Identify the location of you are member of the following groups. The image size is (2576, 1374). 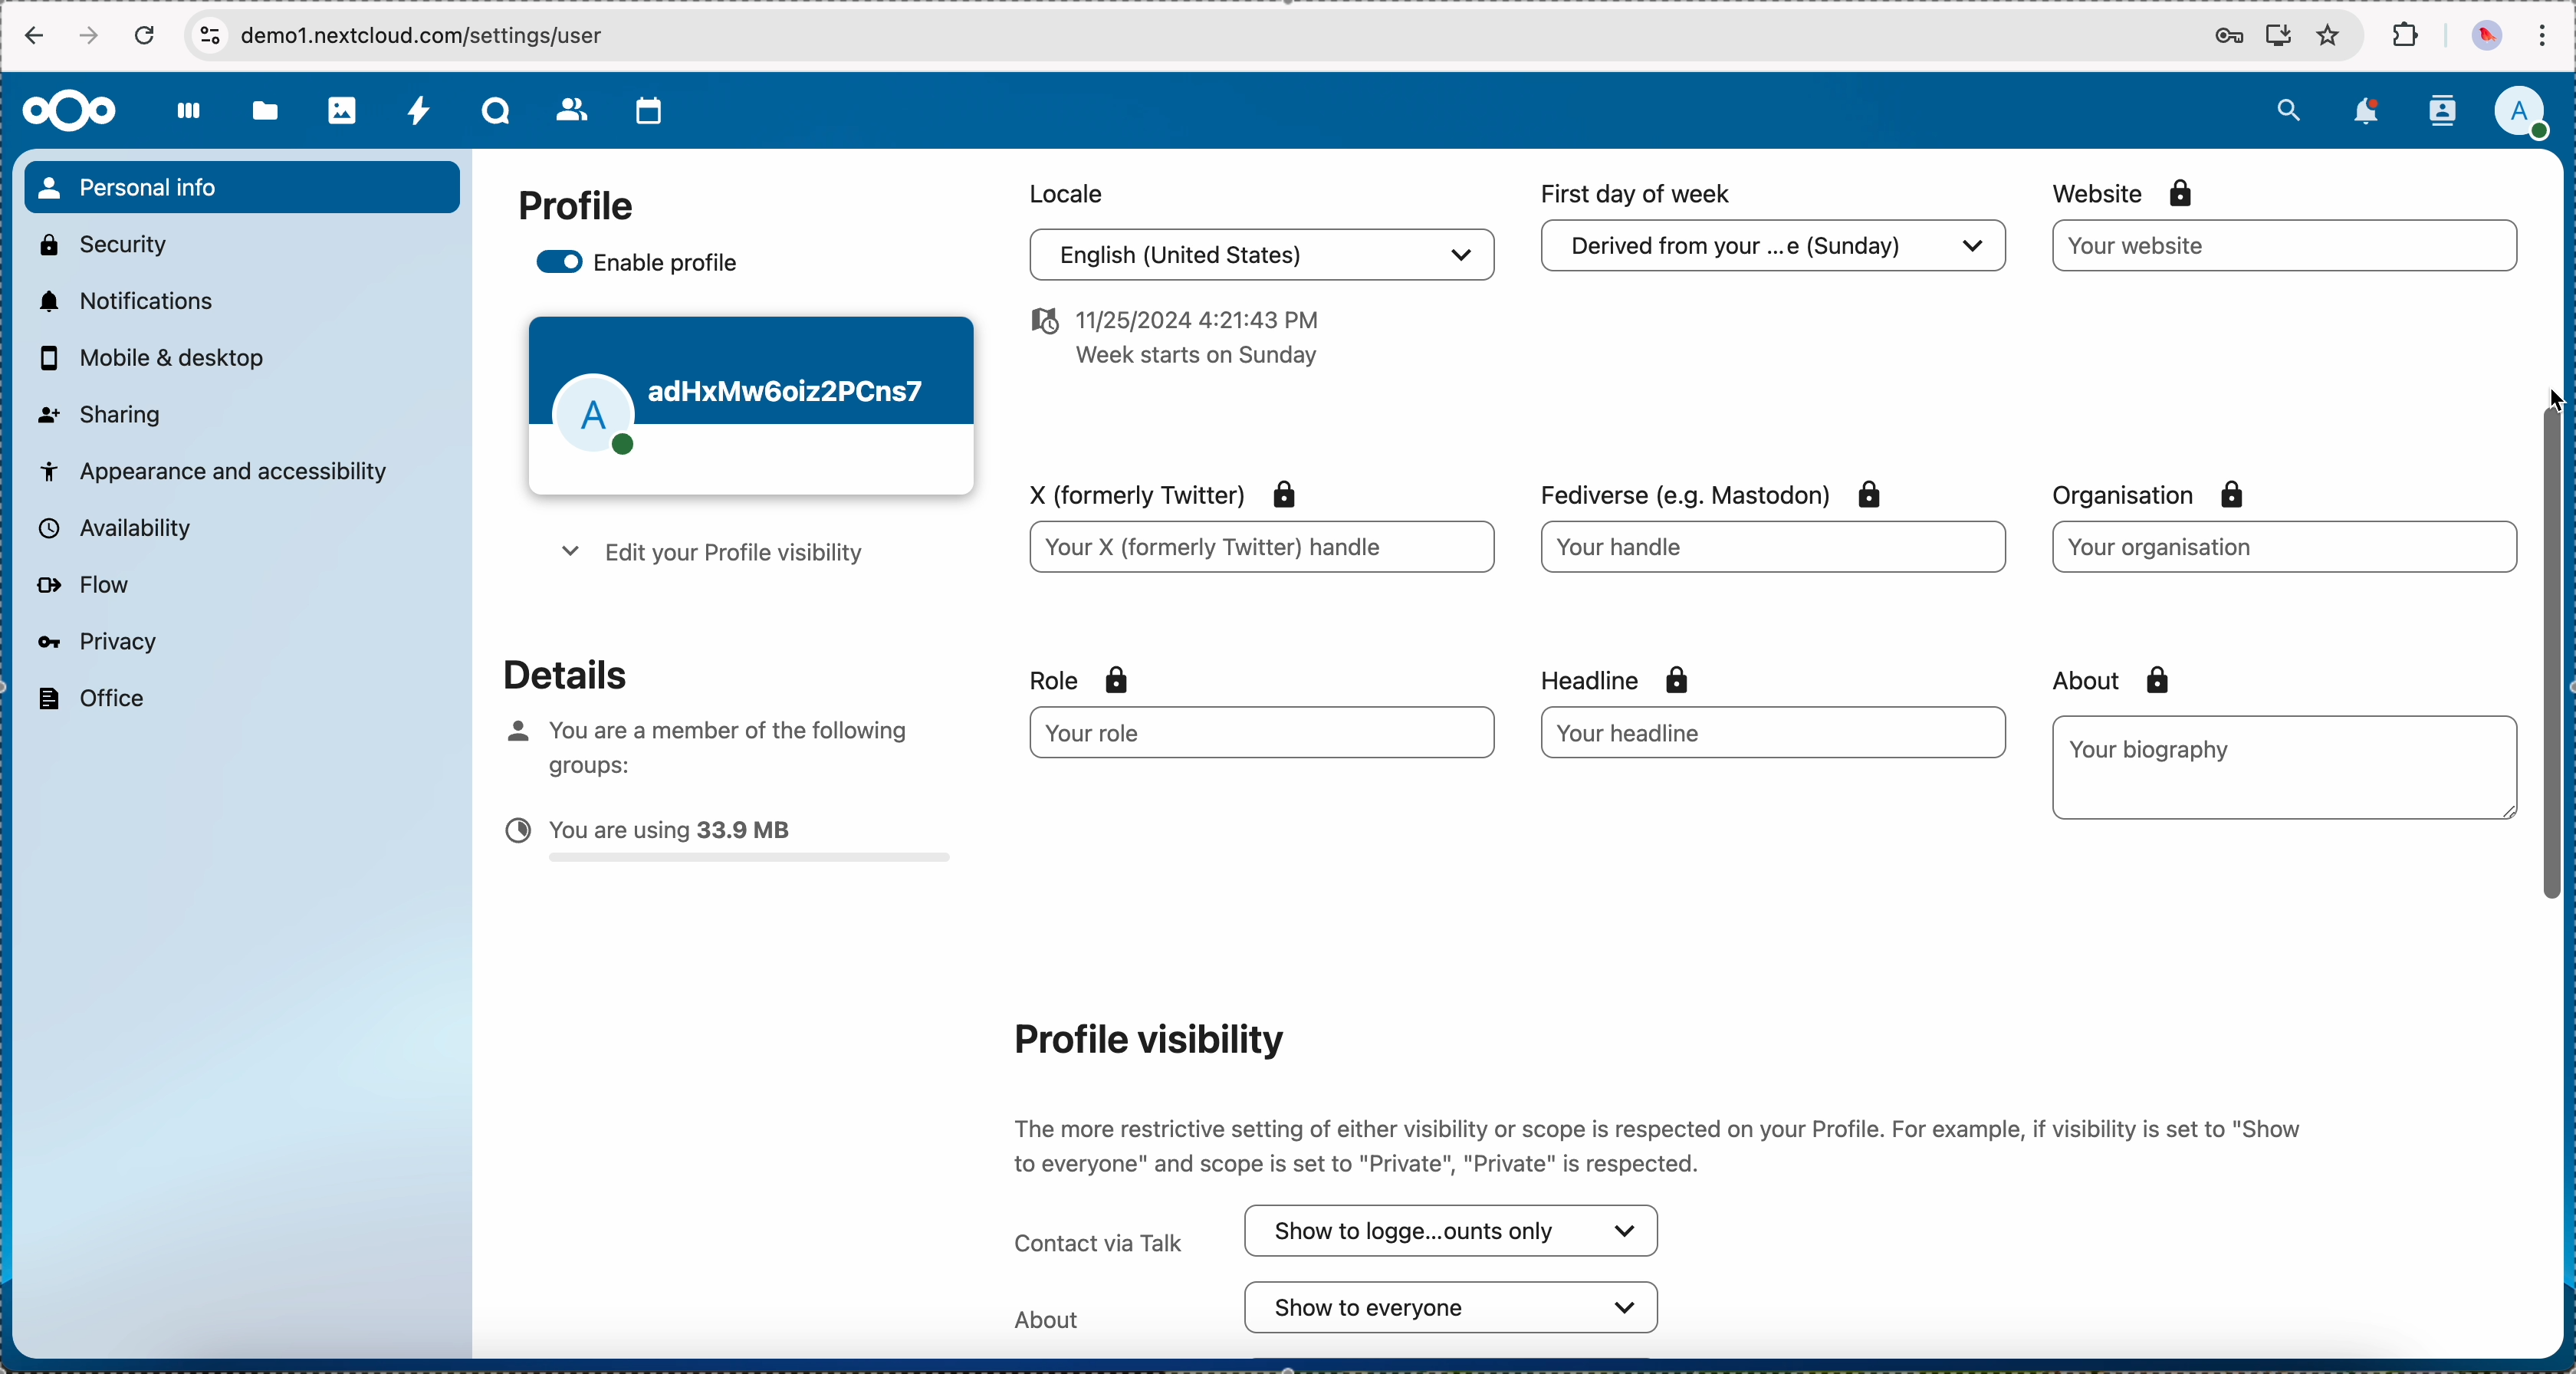
(699, 743).